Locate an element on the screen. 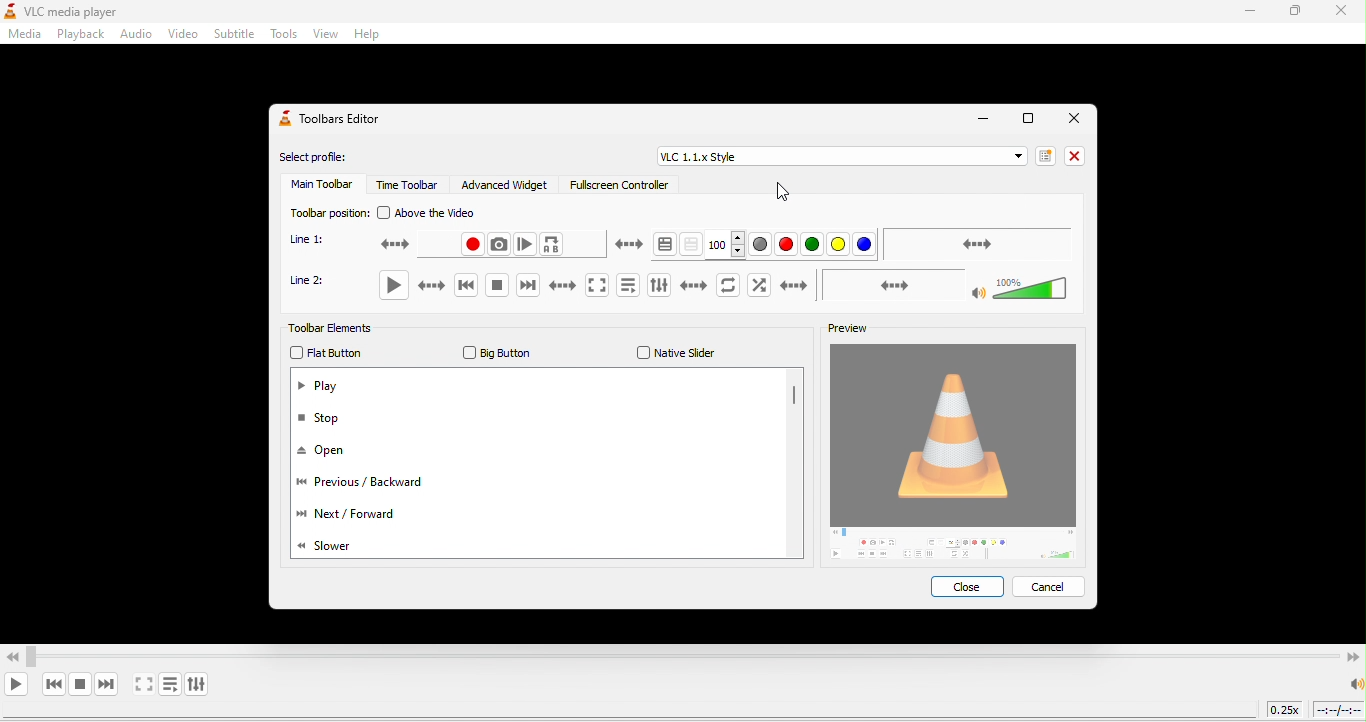 Image resolution: width=1366 pixels, height=722 pixels. vertical scroll bar is located at coordinates (794, 400).